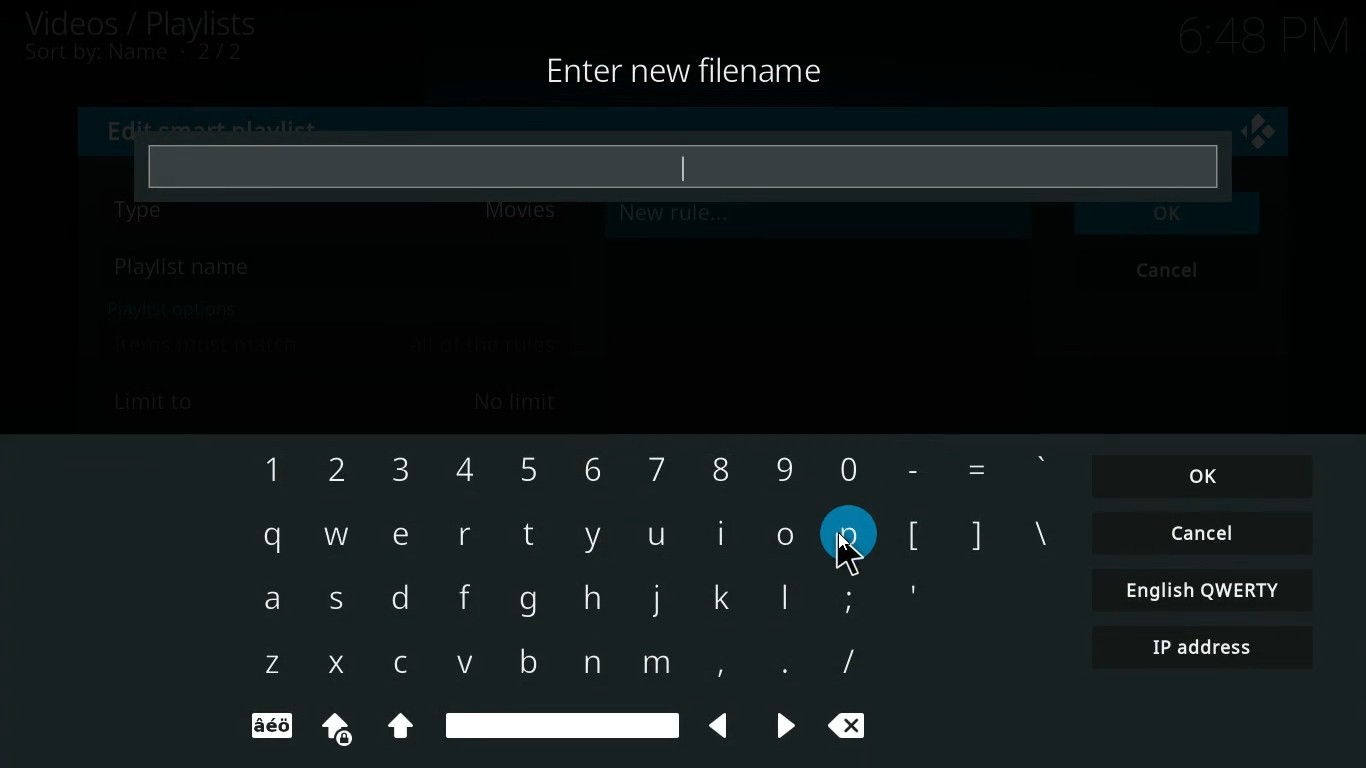  What do you see at coordinates (778, 727) in the screenshot?
I see `forward` at bounding box center [778, 727].